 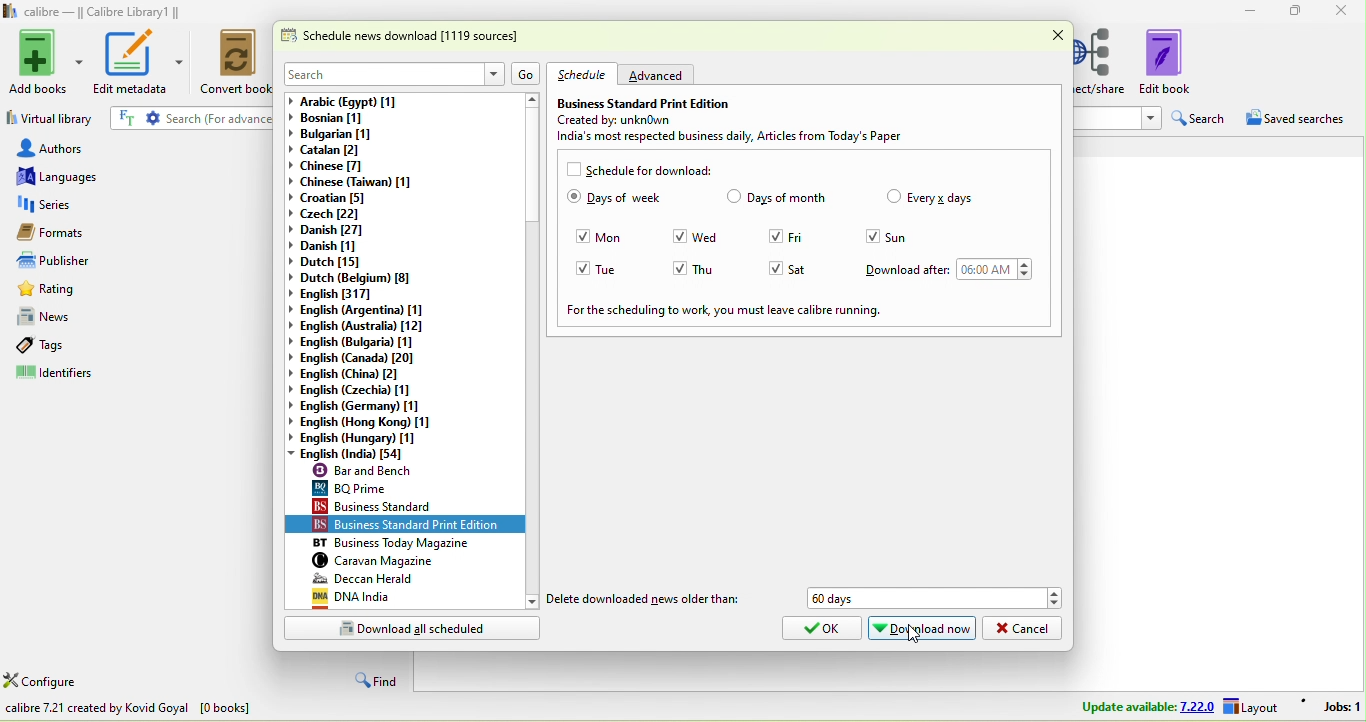 I want to click on business standard, so click(x=414, y=506).